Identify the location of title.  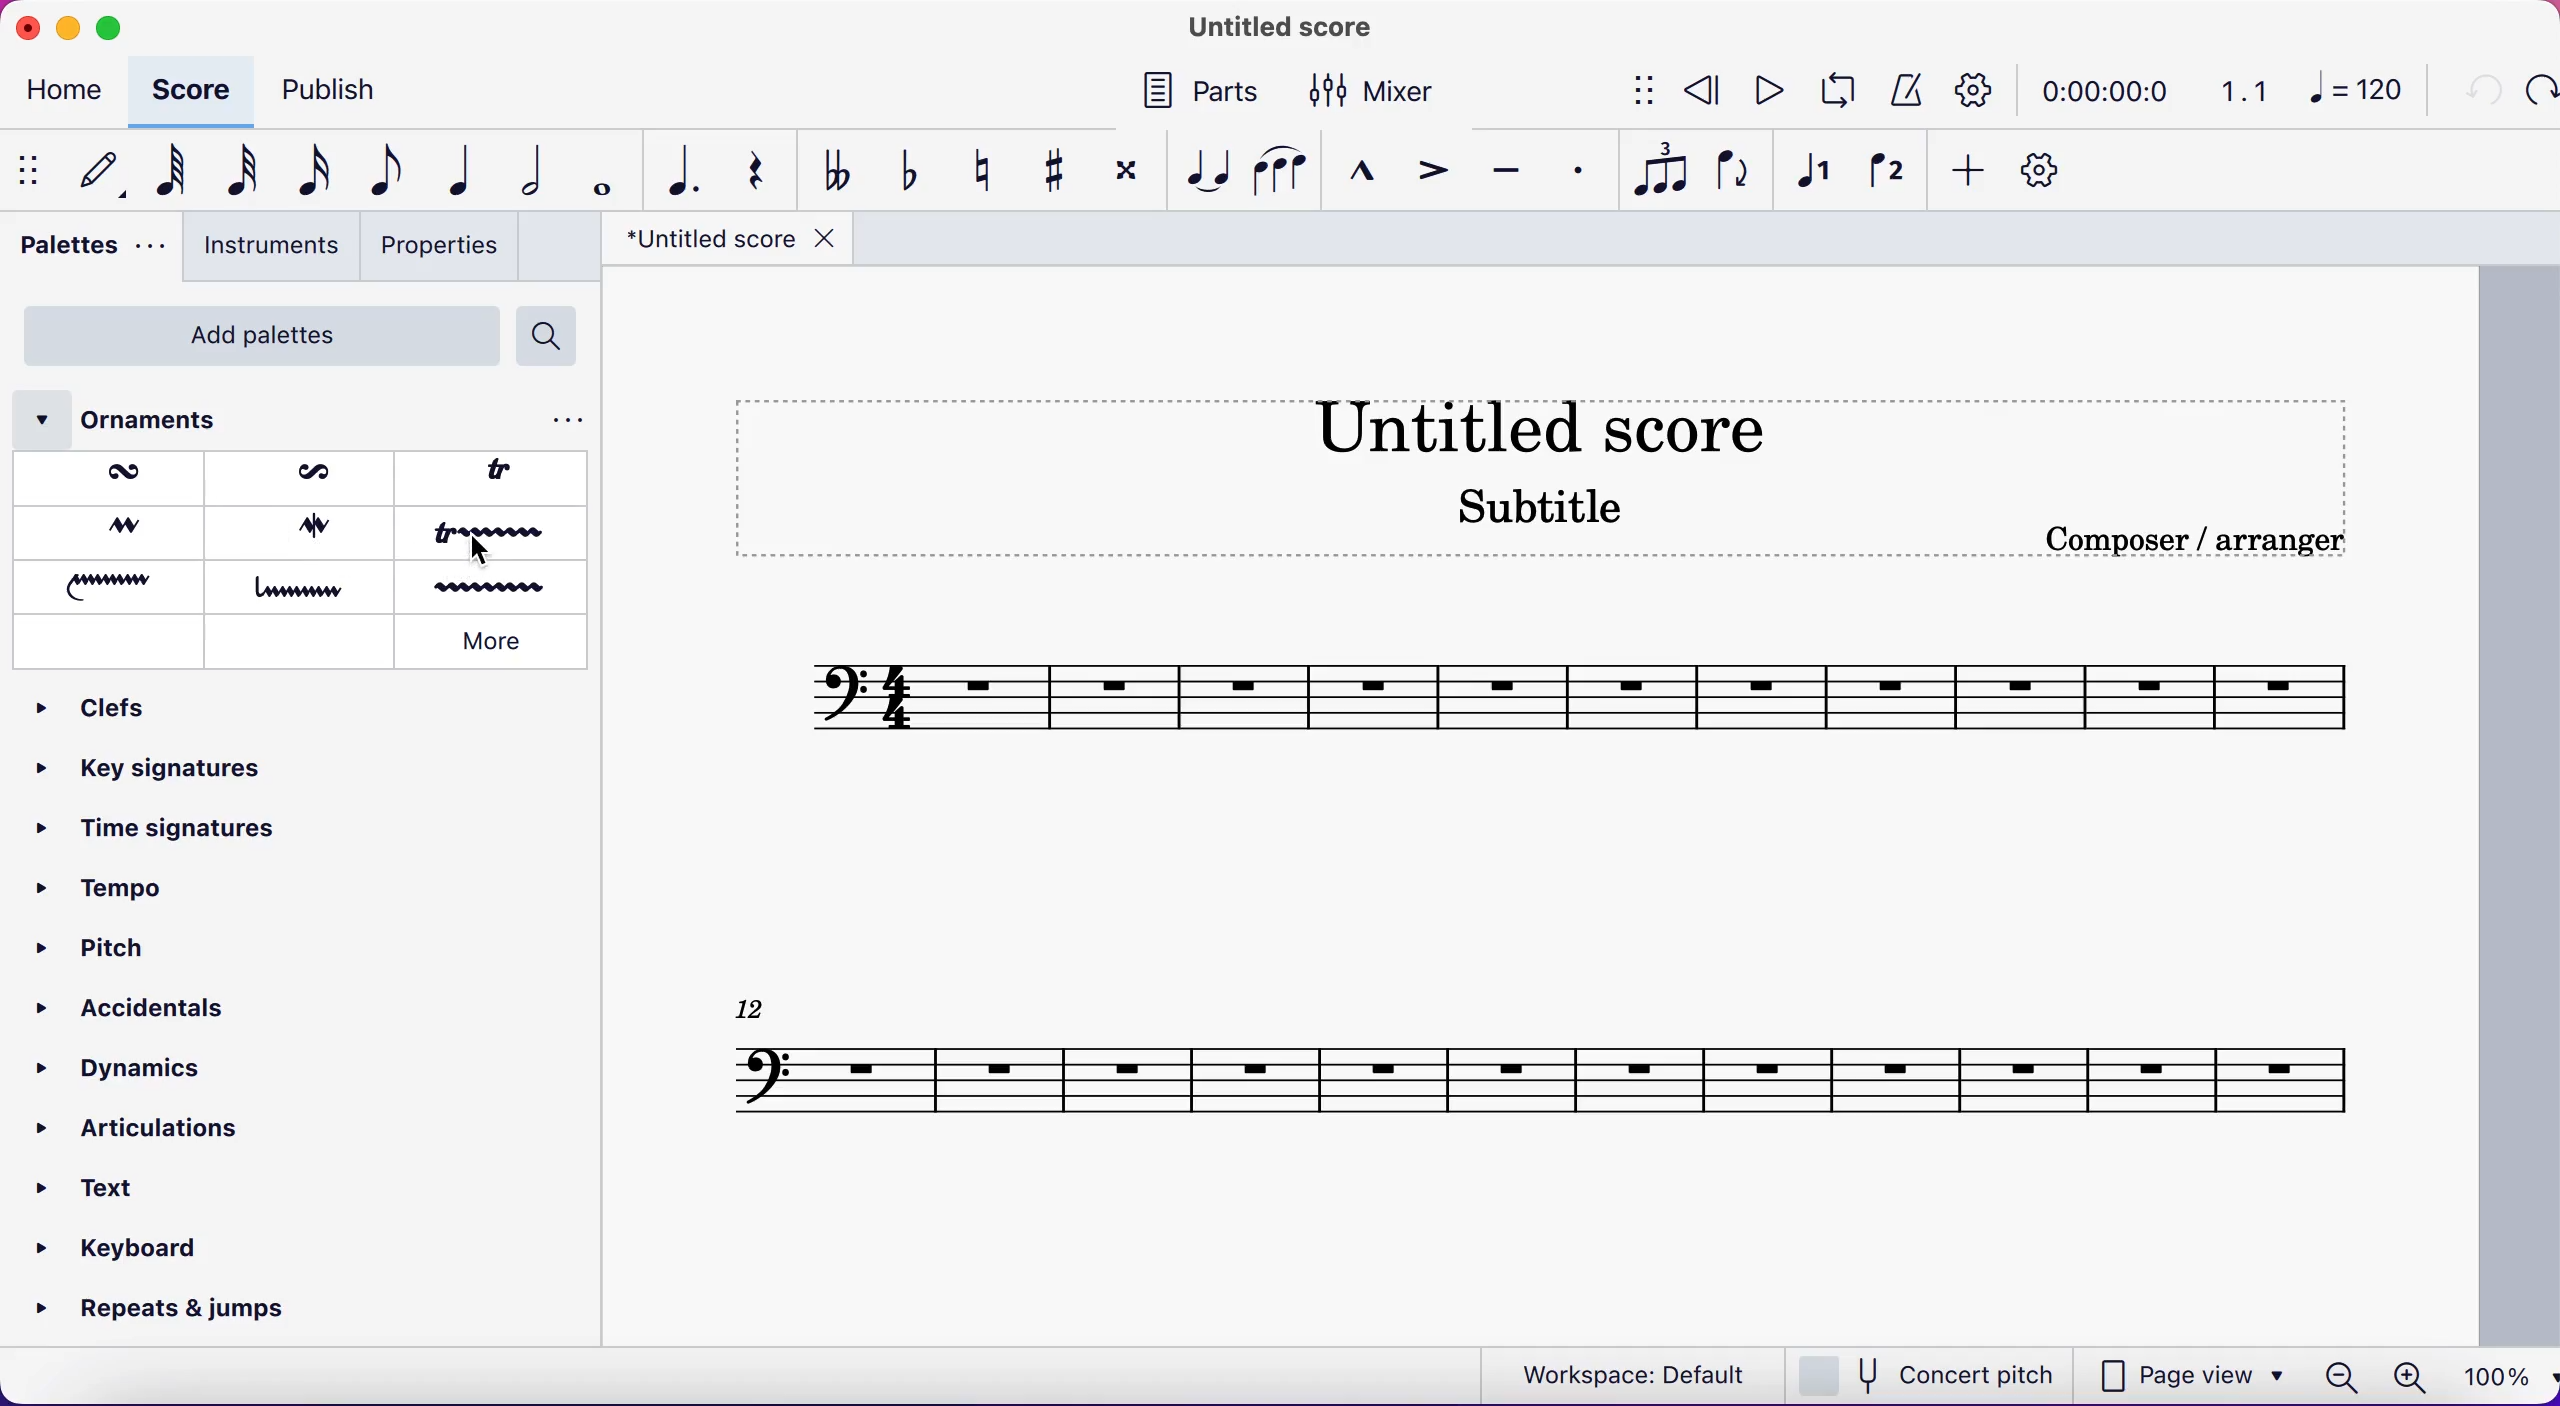
(723, 245).